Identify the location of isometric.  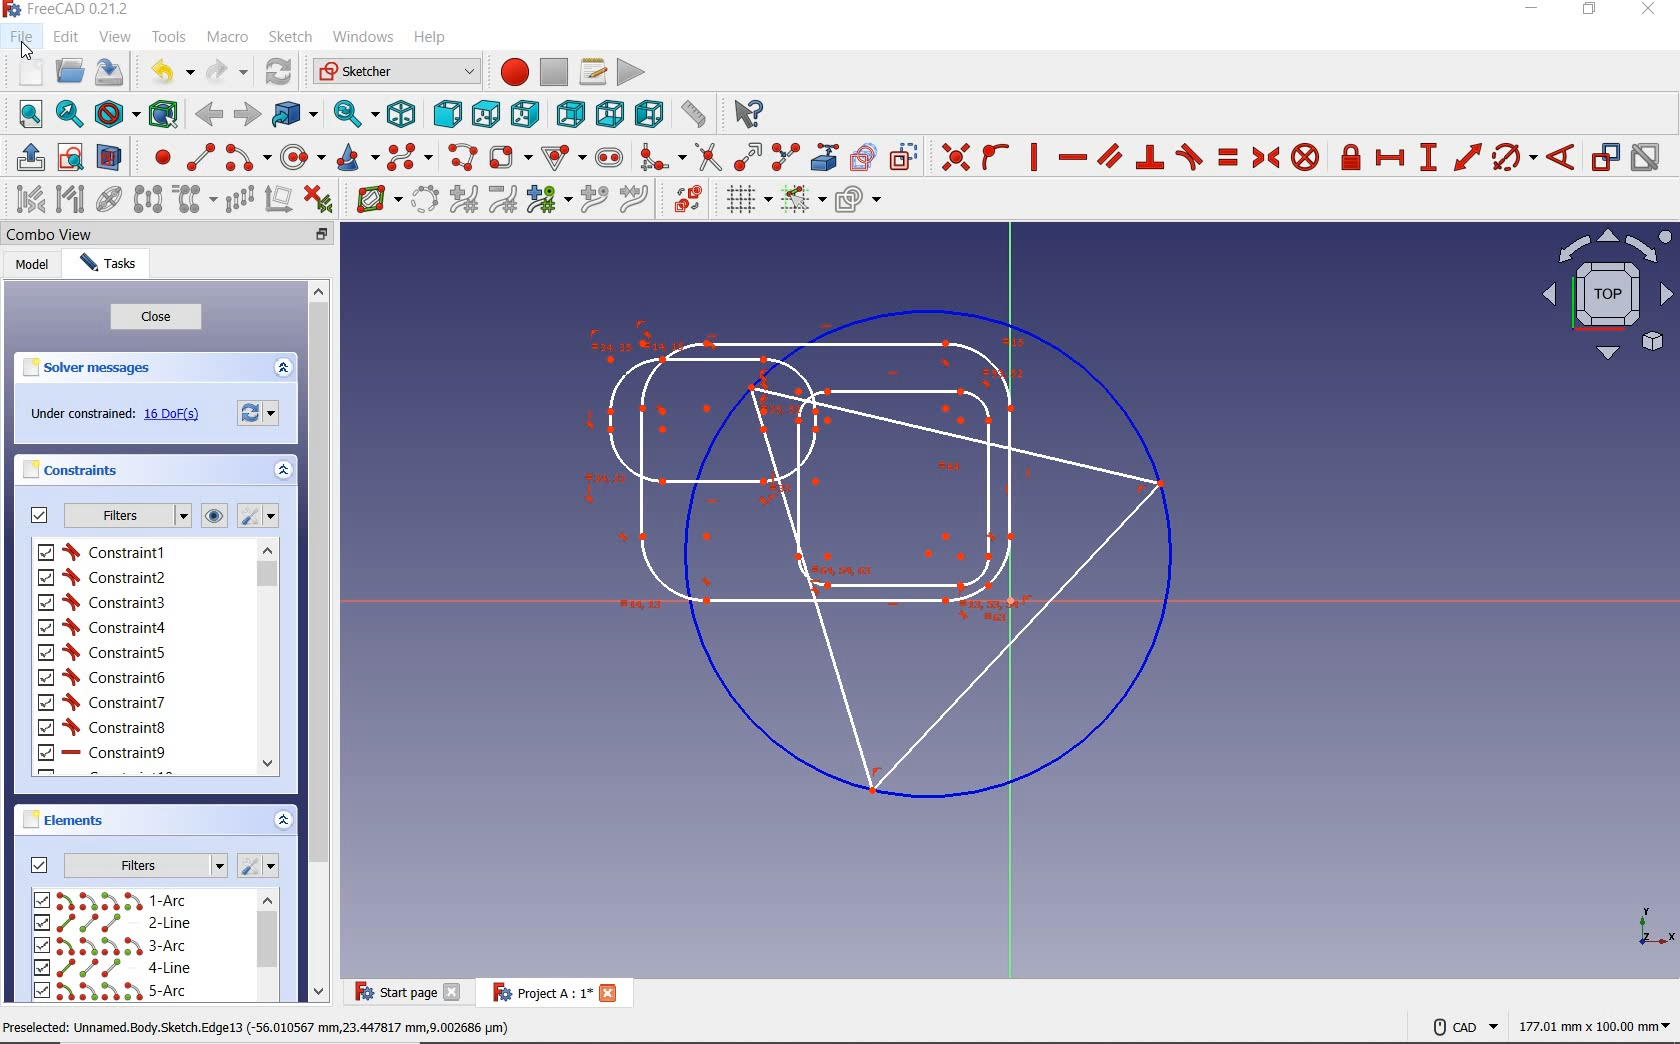
(403, 114).